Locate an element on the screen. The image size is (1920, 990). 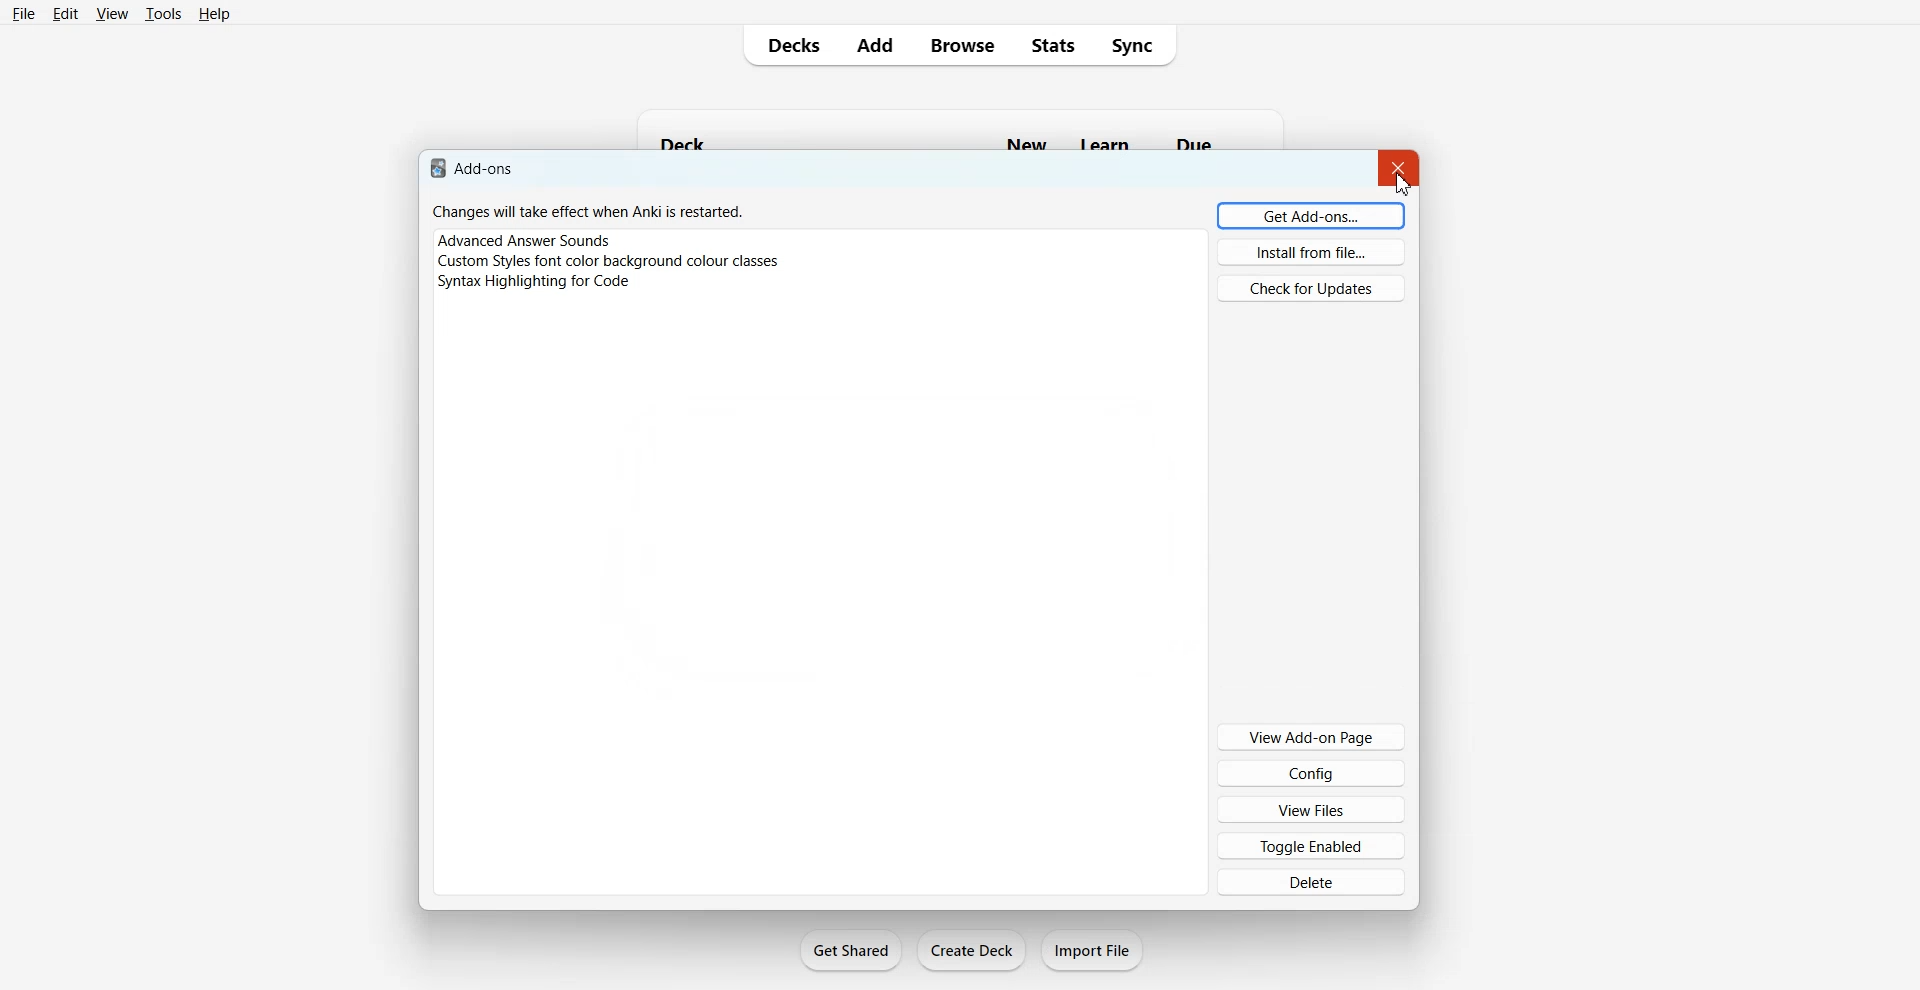
View Add-on Page is located at coordinates (1311, 736).